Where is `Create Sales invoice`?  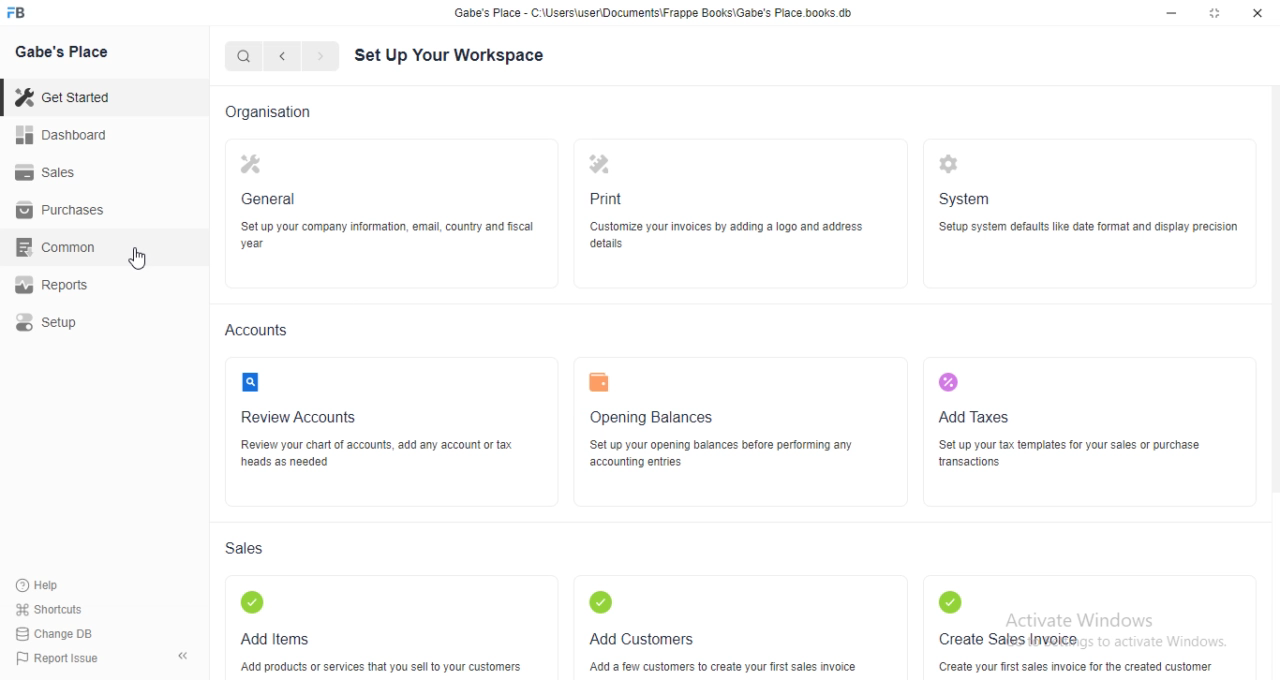
Create Sales invoice is located at coordinates (1013, 615).